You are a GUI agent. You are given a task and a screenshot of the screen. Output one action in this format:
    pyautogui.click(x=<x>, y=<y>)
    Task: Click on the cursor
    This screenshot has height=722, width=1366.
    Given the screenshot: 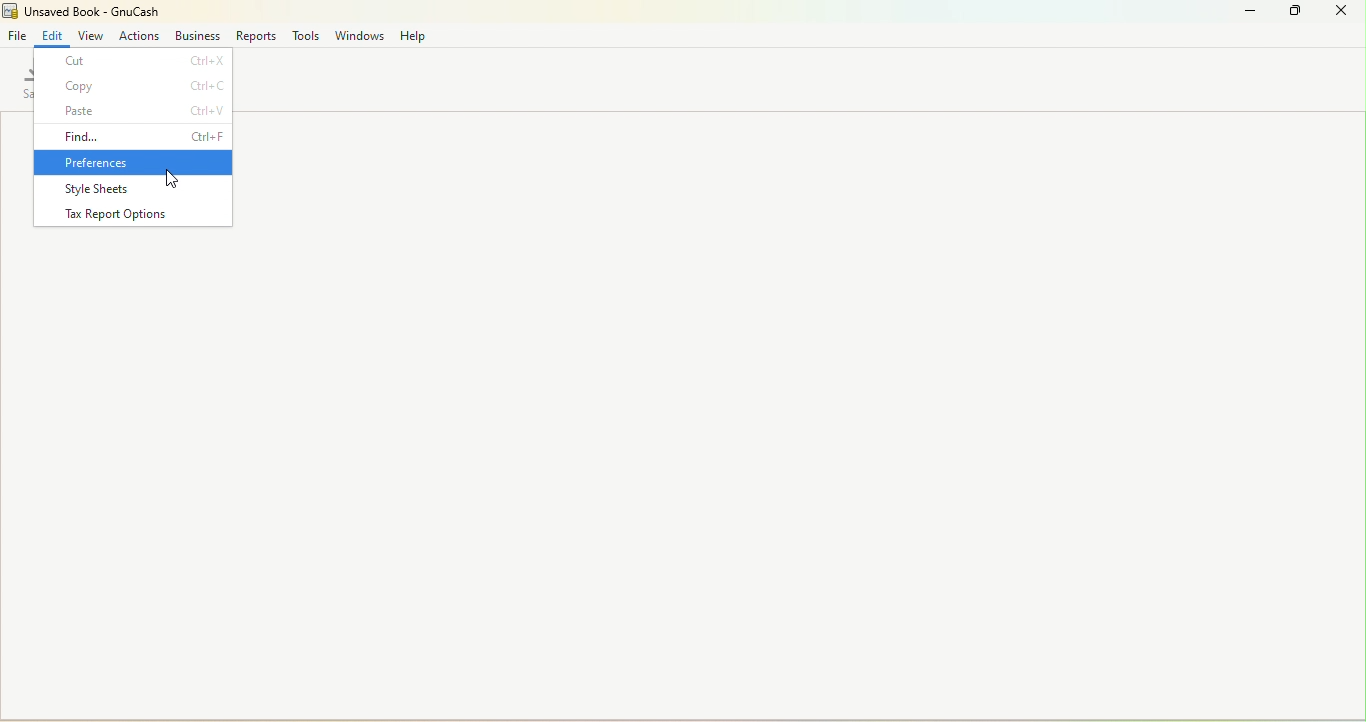 What is the action you would take?
    pyautogui.click(x=174, y=183)
    